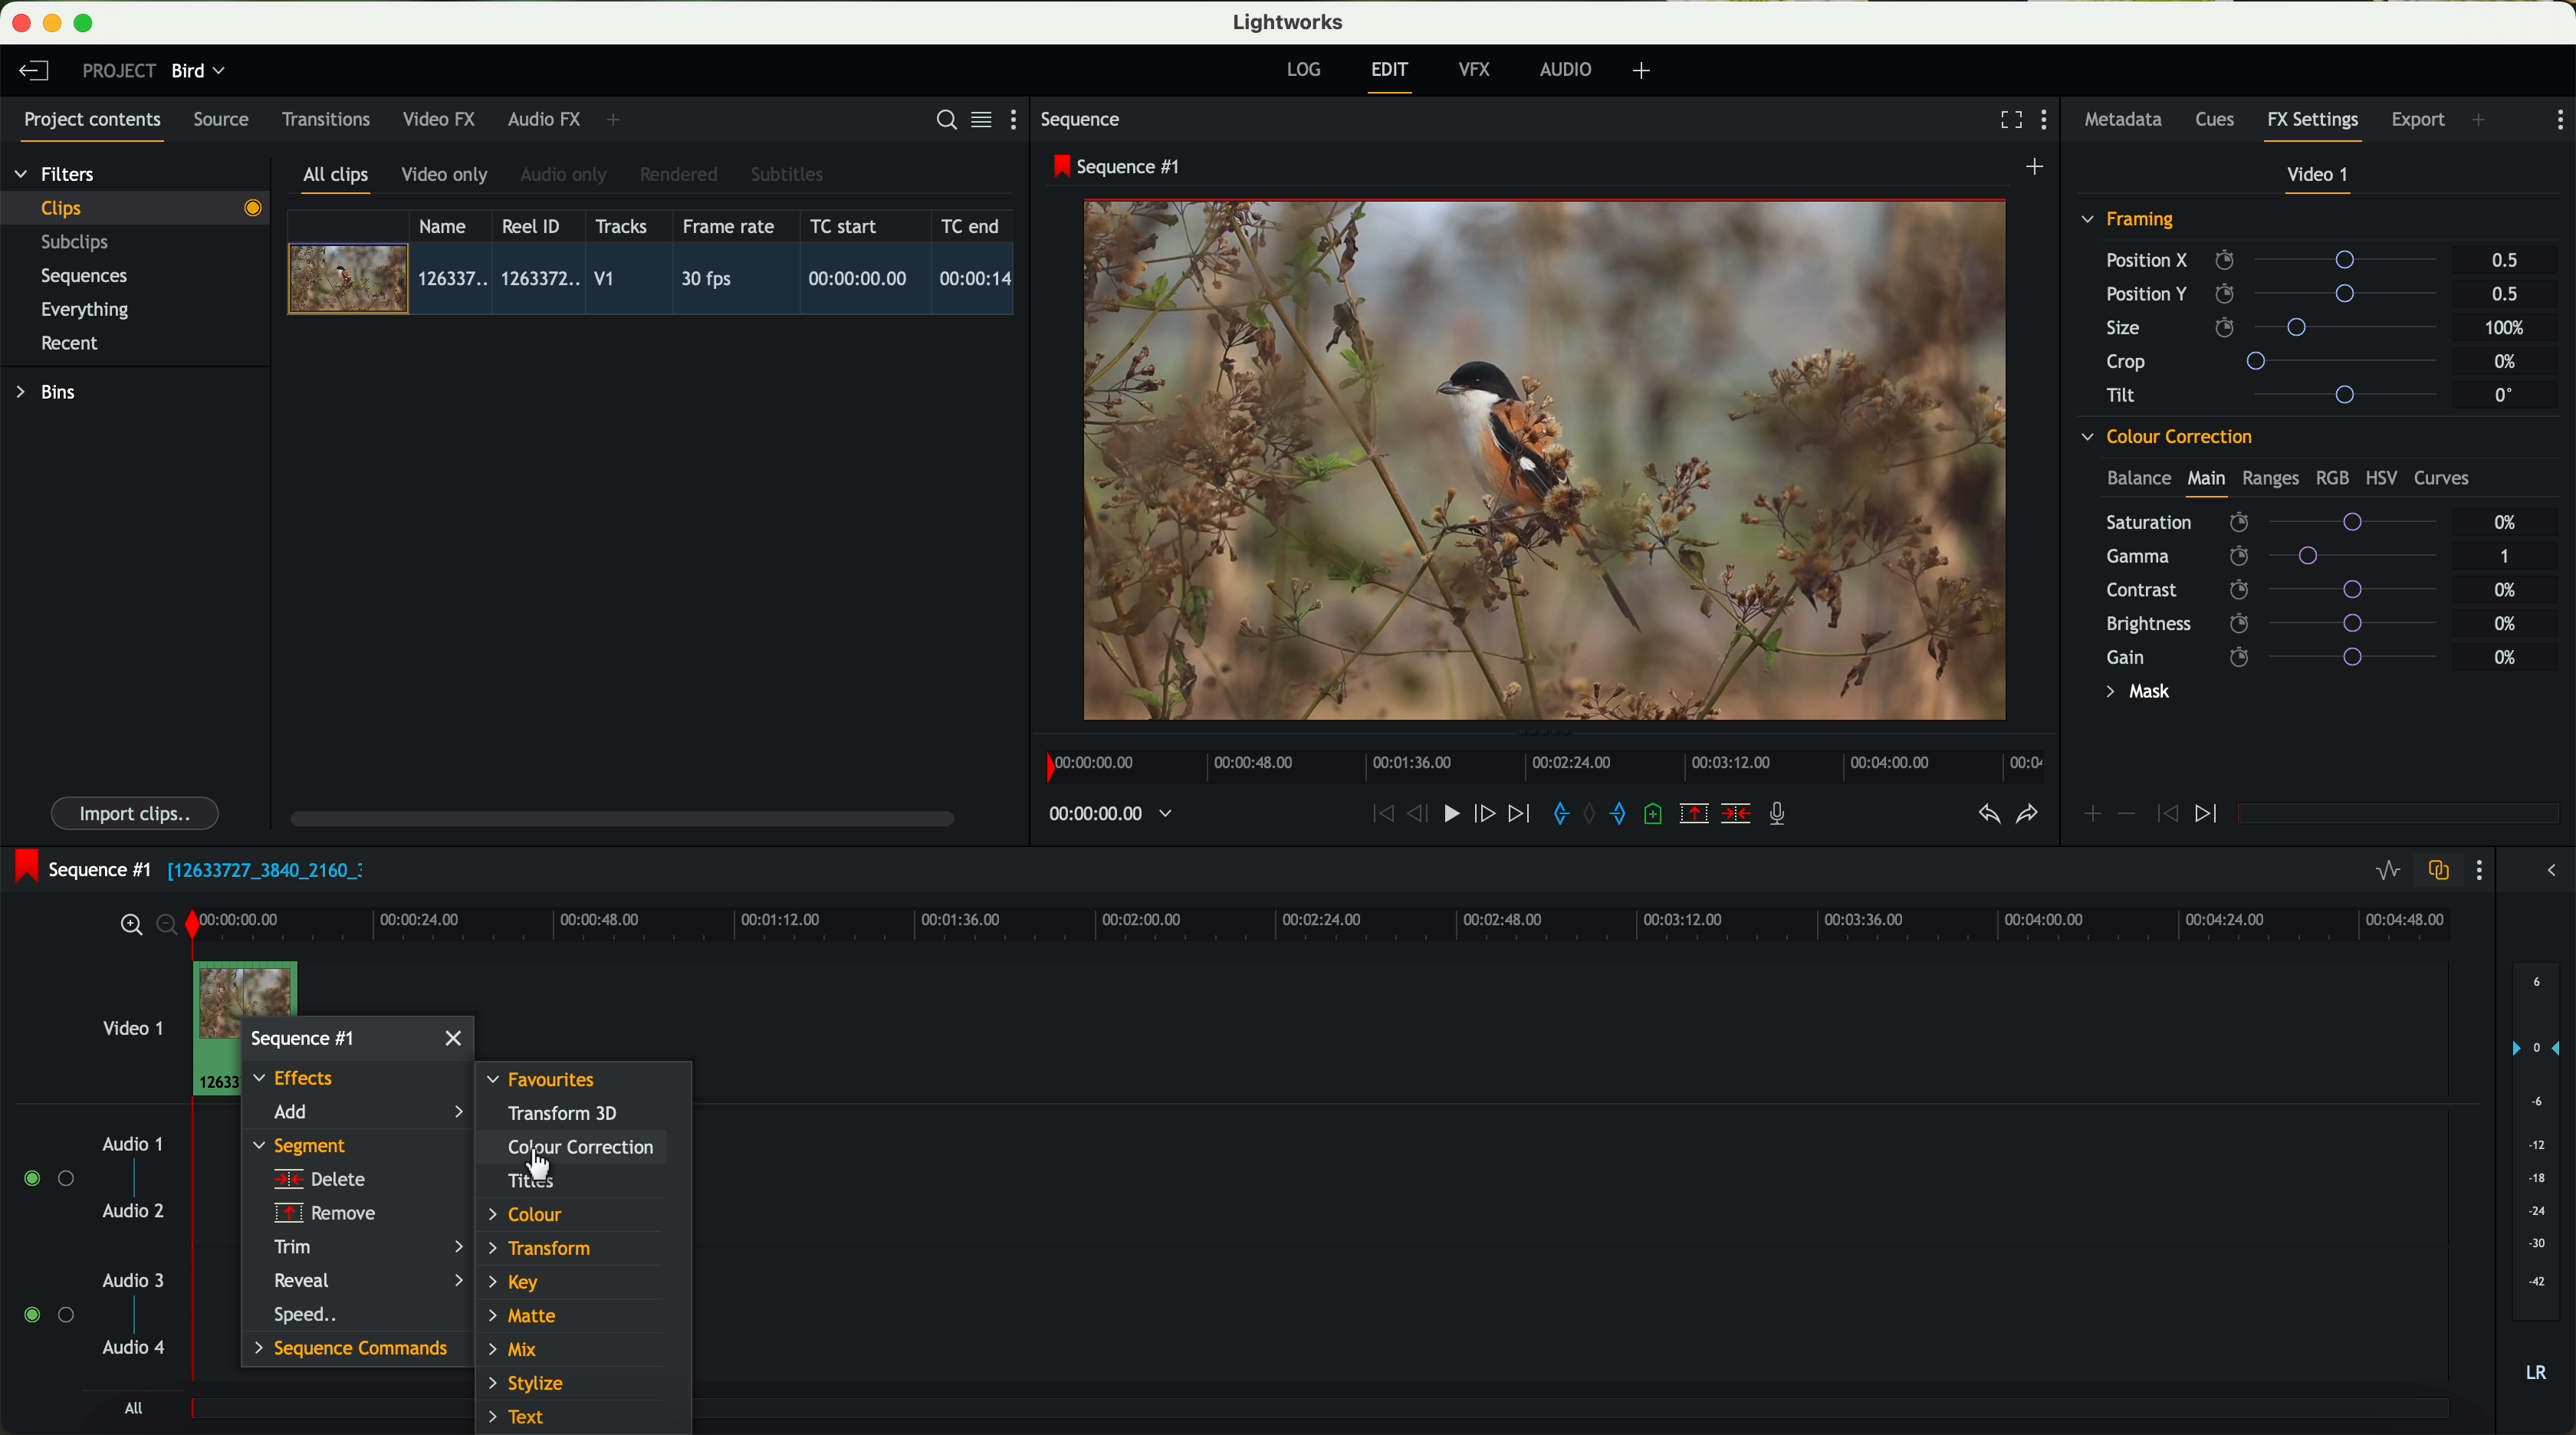  What do you see at coordinates (2277, 328) in the screenshot?
I see `size` at bounding box center [2277, 328].